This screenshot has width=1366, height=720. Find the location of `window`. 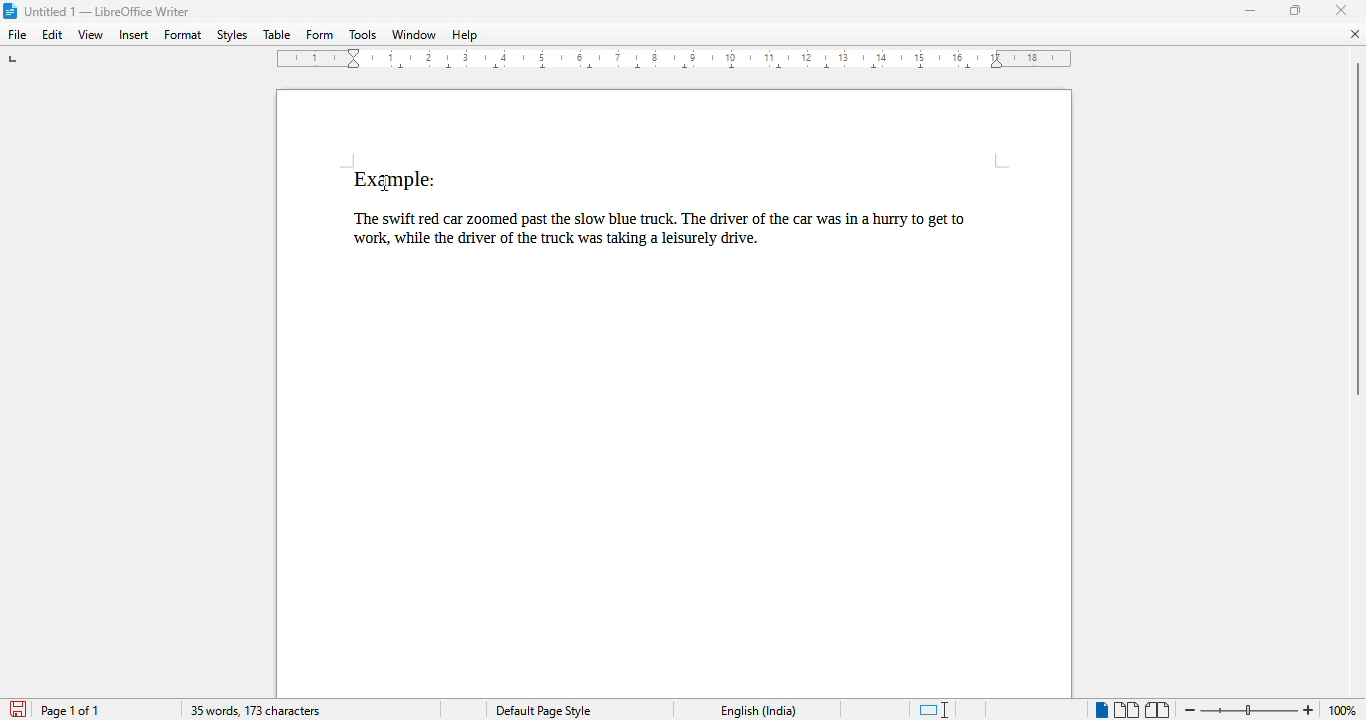

window is located at coordinates (414, 34).